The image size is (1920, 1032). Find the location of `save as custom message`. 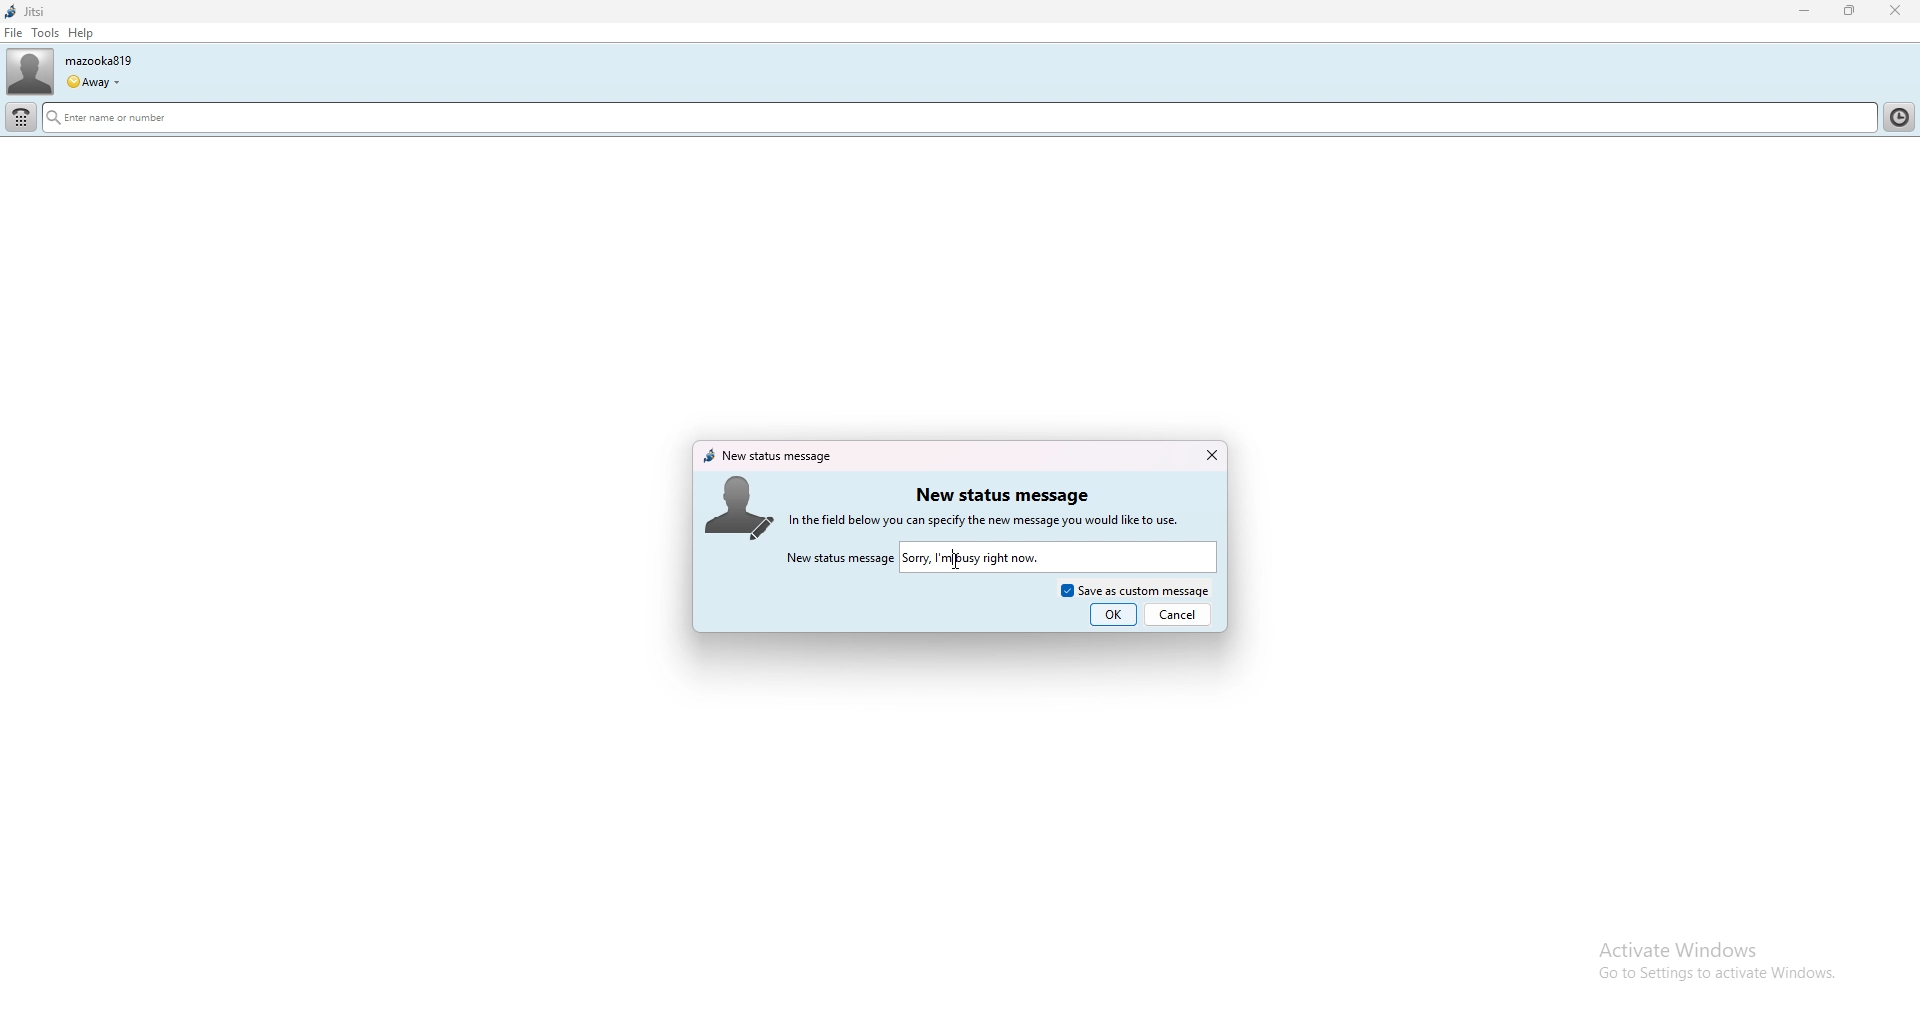

save as custom message is located at coordinates (1135, 588).